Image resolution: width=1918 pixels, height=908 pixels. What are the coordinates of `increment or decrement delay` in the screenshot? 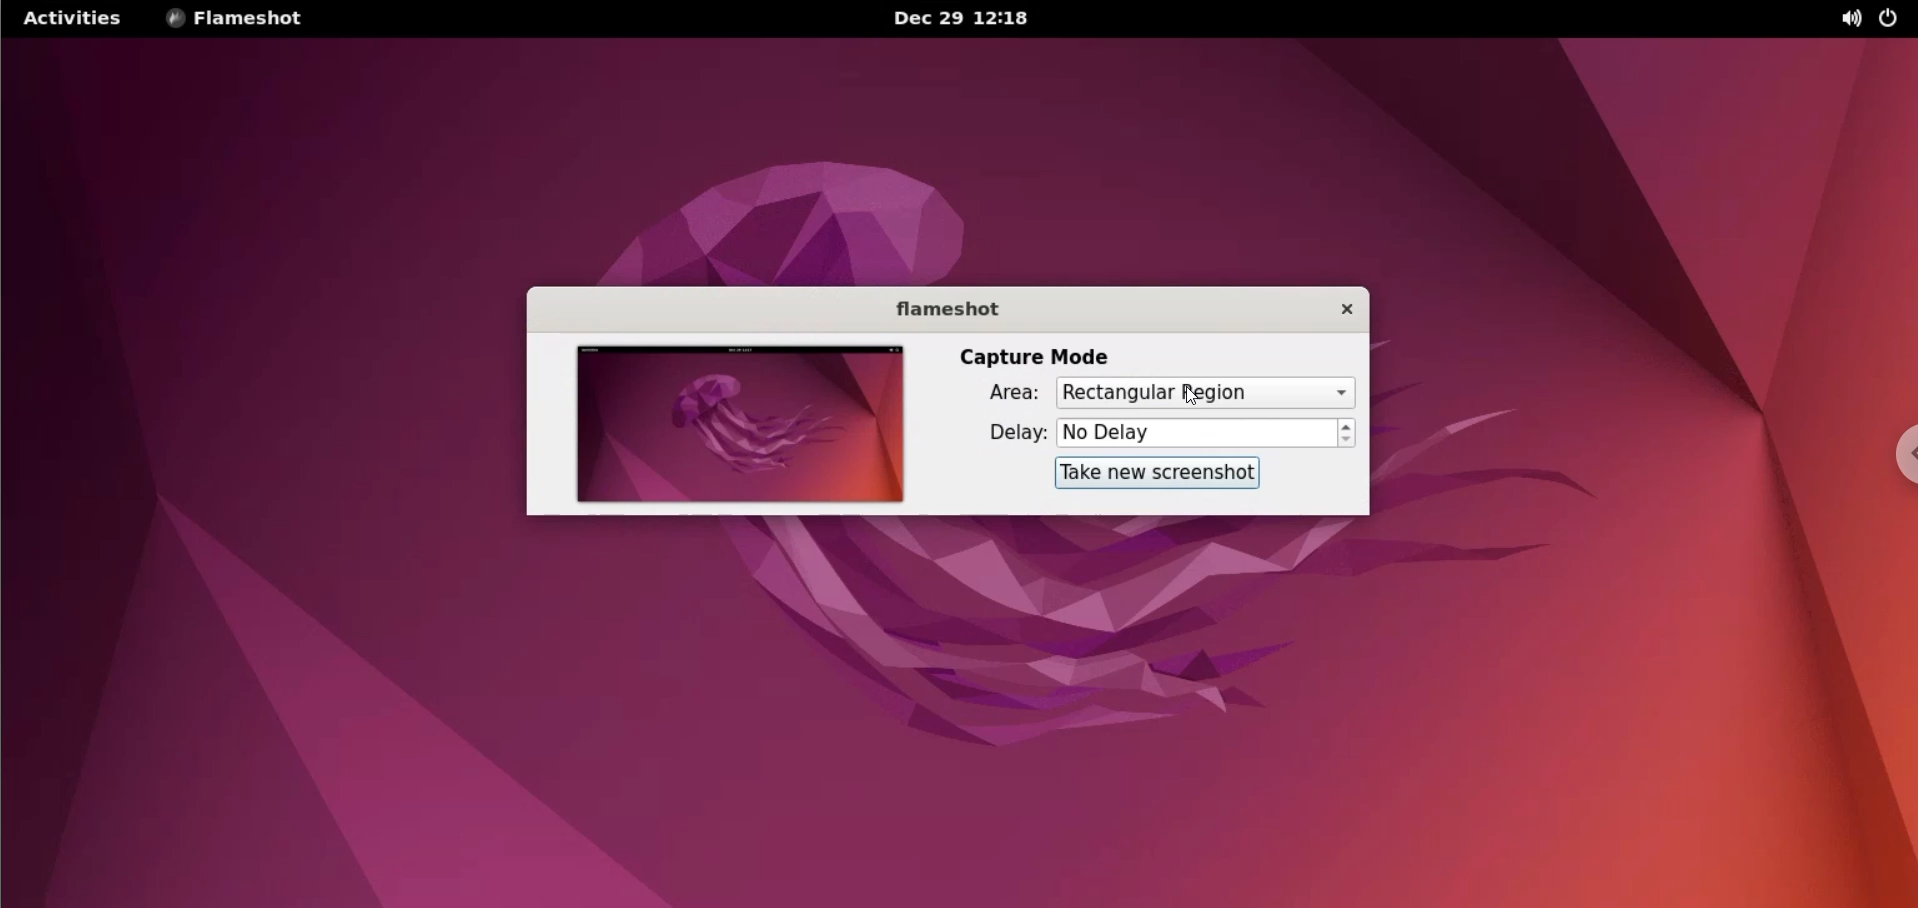 It's located at (1350, 431).